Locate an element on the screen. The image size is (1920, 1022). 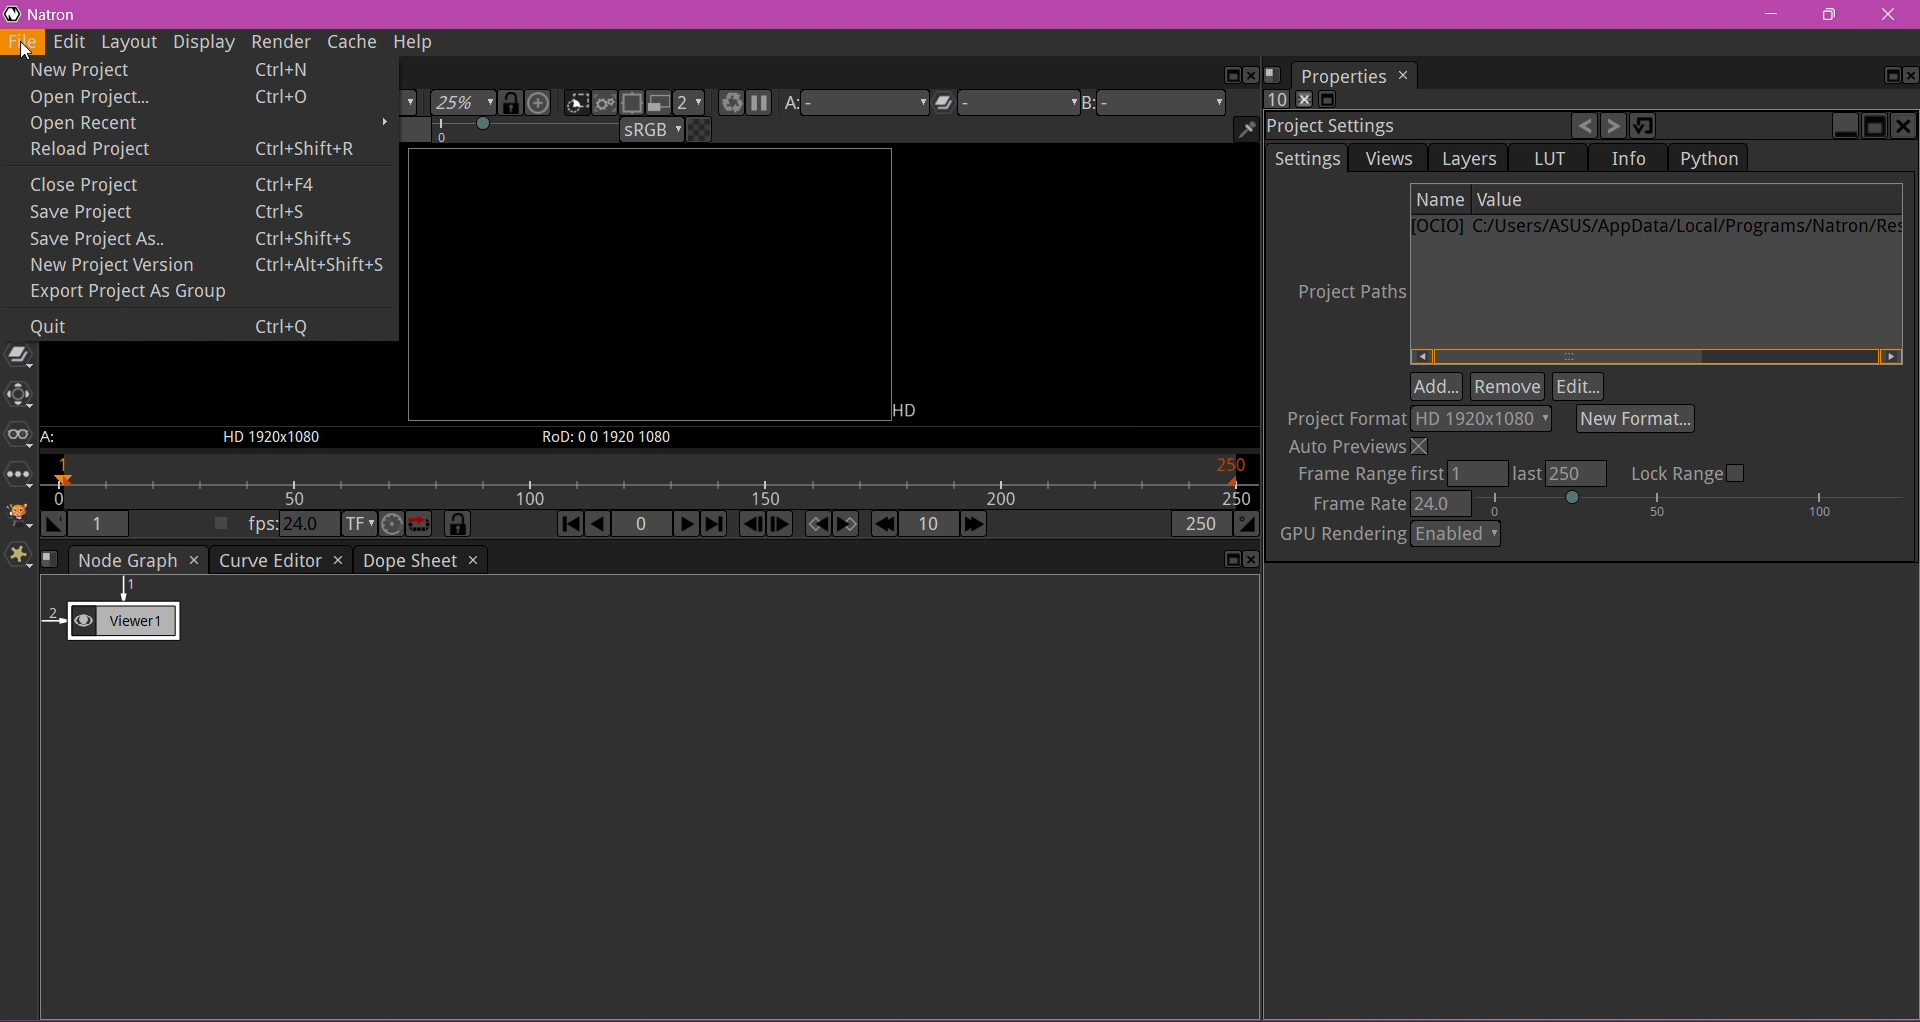
Viewer 1 is located at coordinates (121, 616).